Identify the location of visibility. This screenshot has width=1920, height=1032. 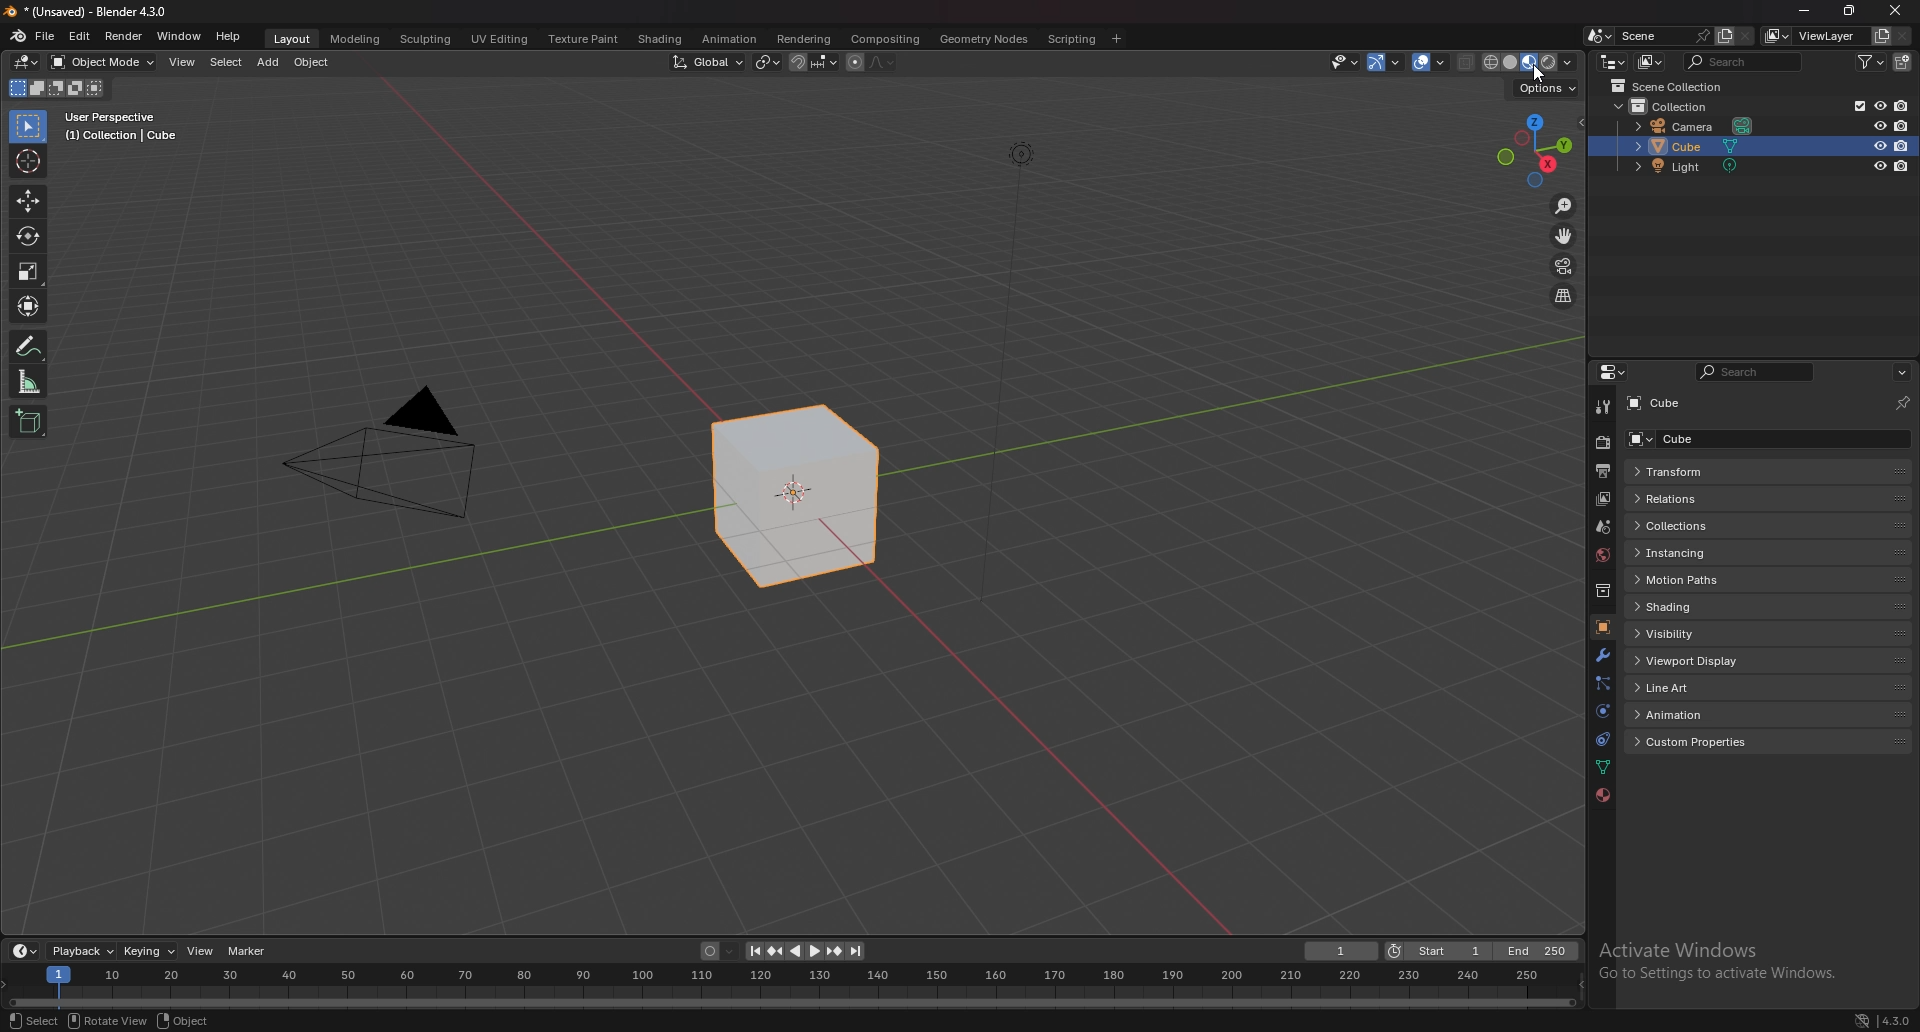
(1701, 635).